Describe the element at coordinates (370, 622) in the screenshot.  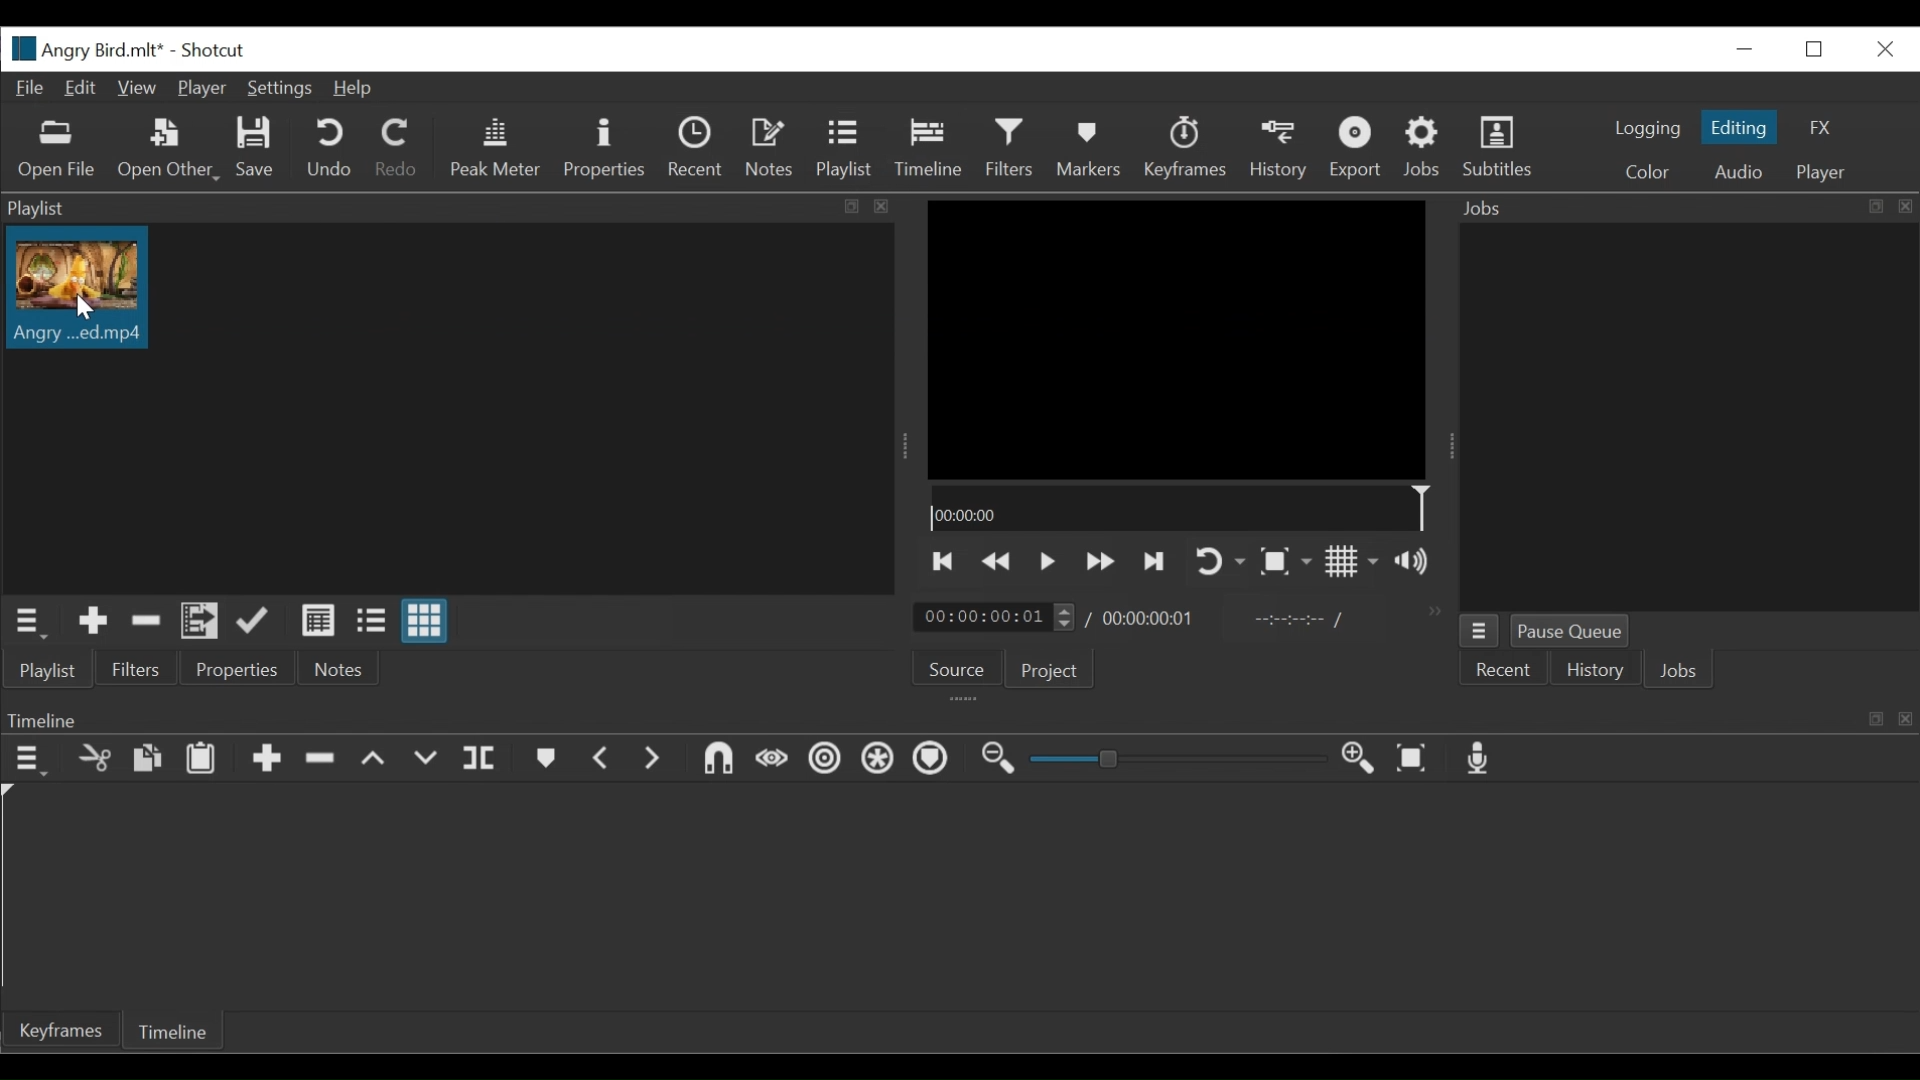
I see `View as files` at that location.